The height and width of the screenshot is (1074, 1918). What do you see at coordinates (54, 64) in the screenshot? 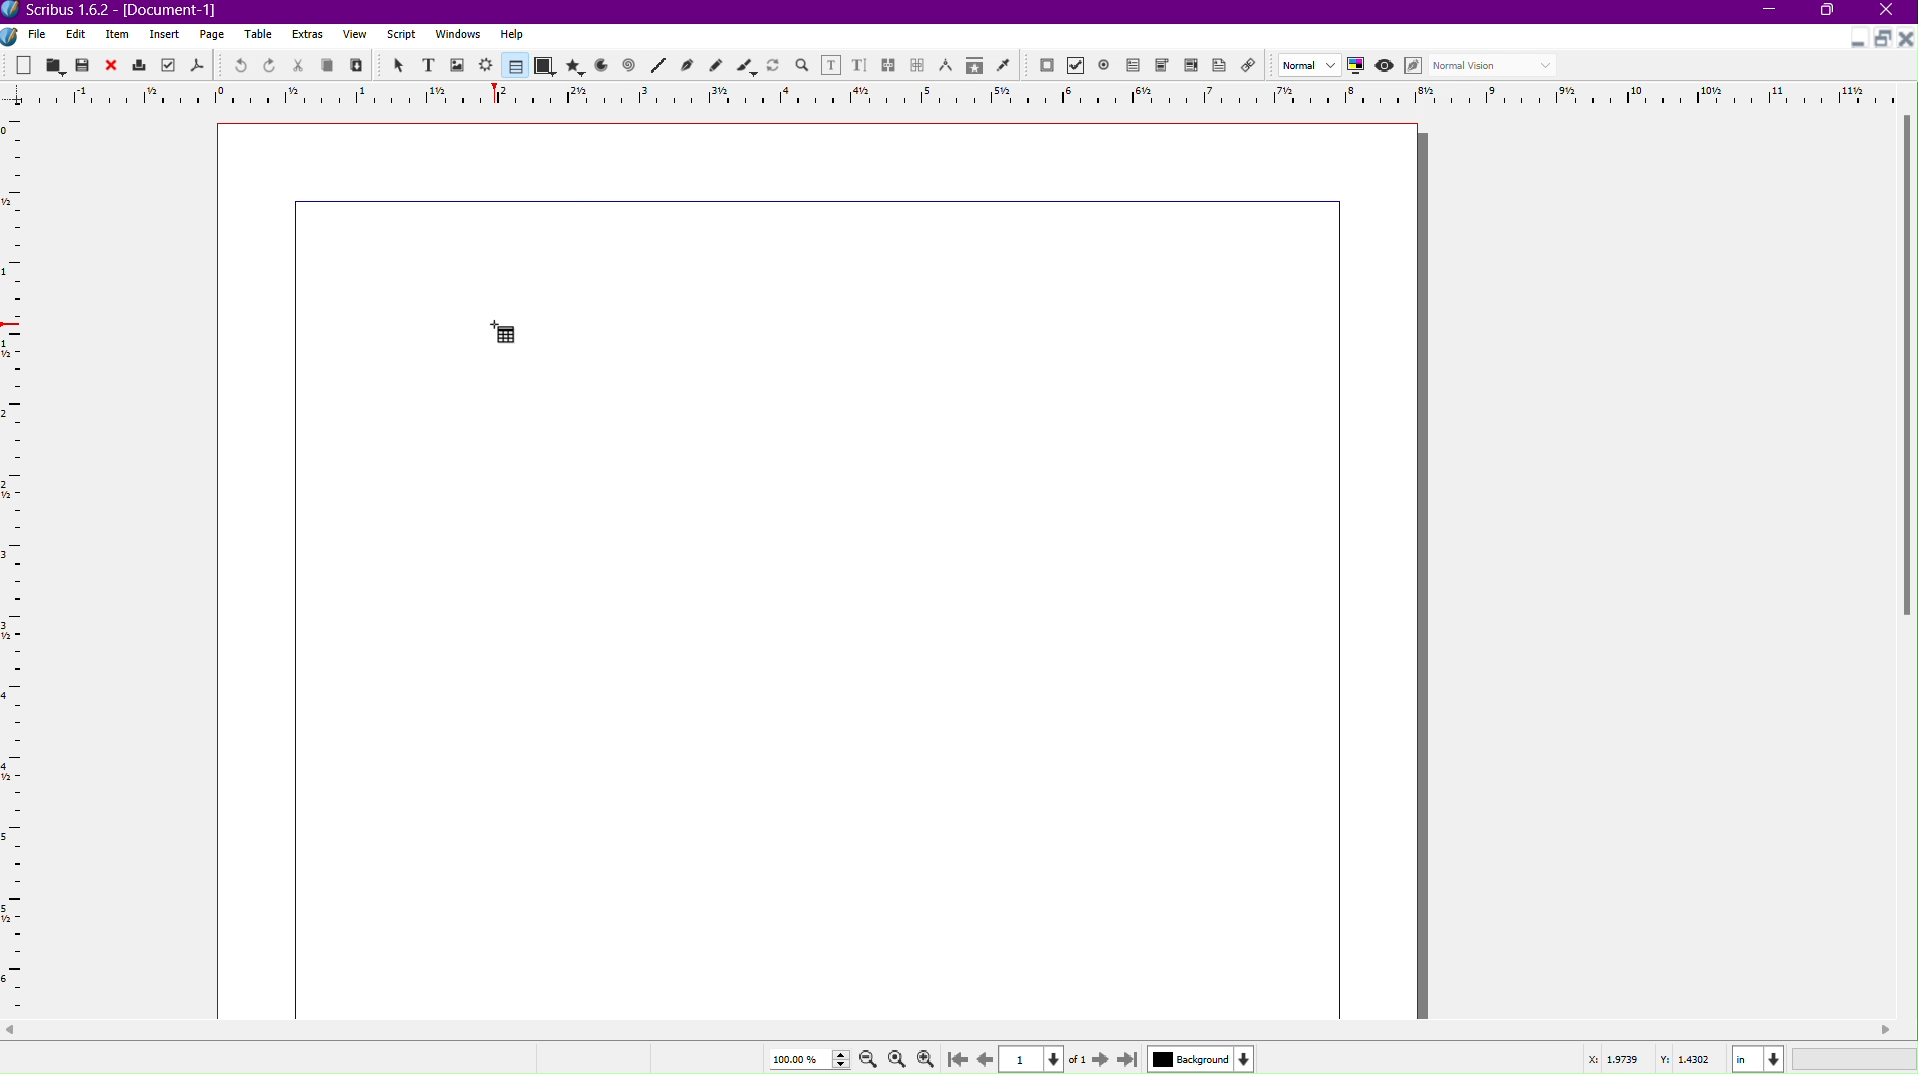
I see `Open` at bounding box center [54, 64].